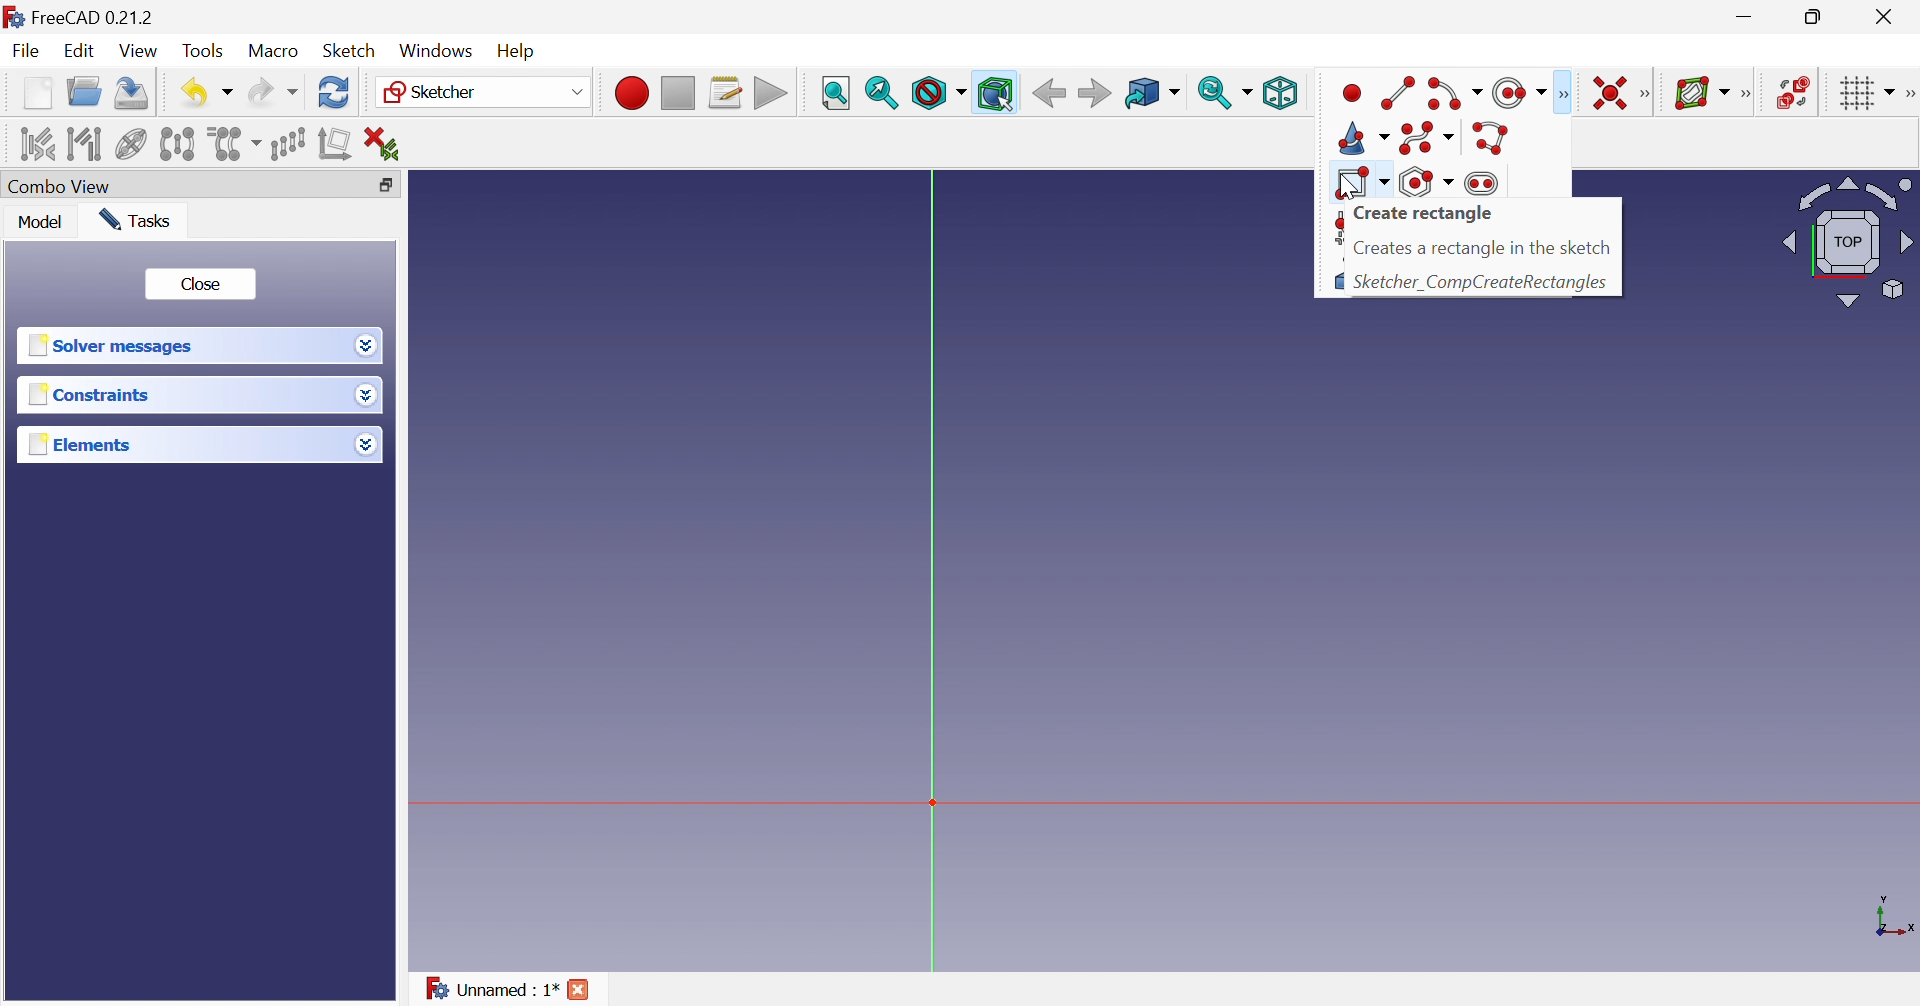  Describe the element at coordinates (1493, 138) in the screenshot. I see `Create polyline` at that location.